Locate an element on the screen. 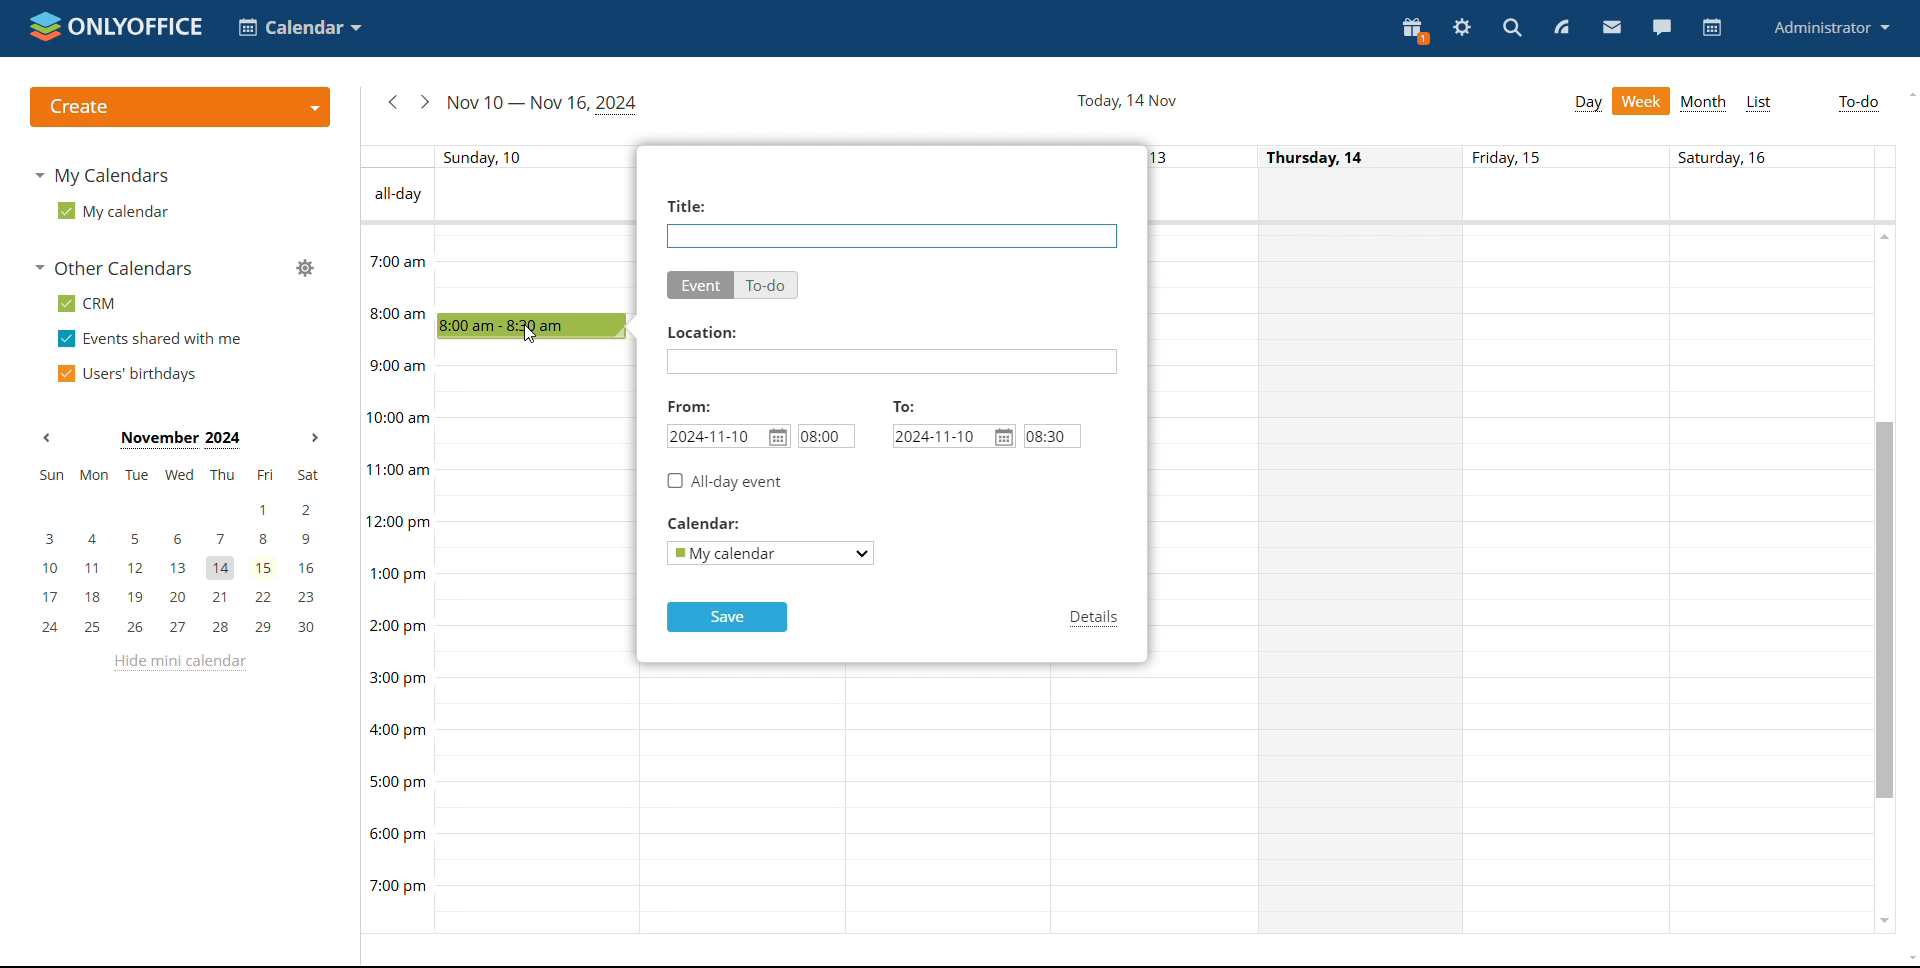 Image resolution: width=1920 pixels, height=968 pixels. manage is located at coordinates (304, 268).